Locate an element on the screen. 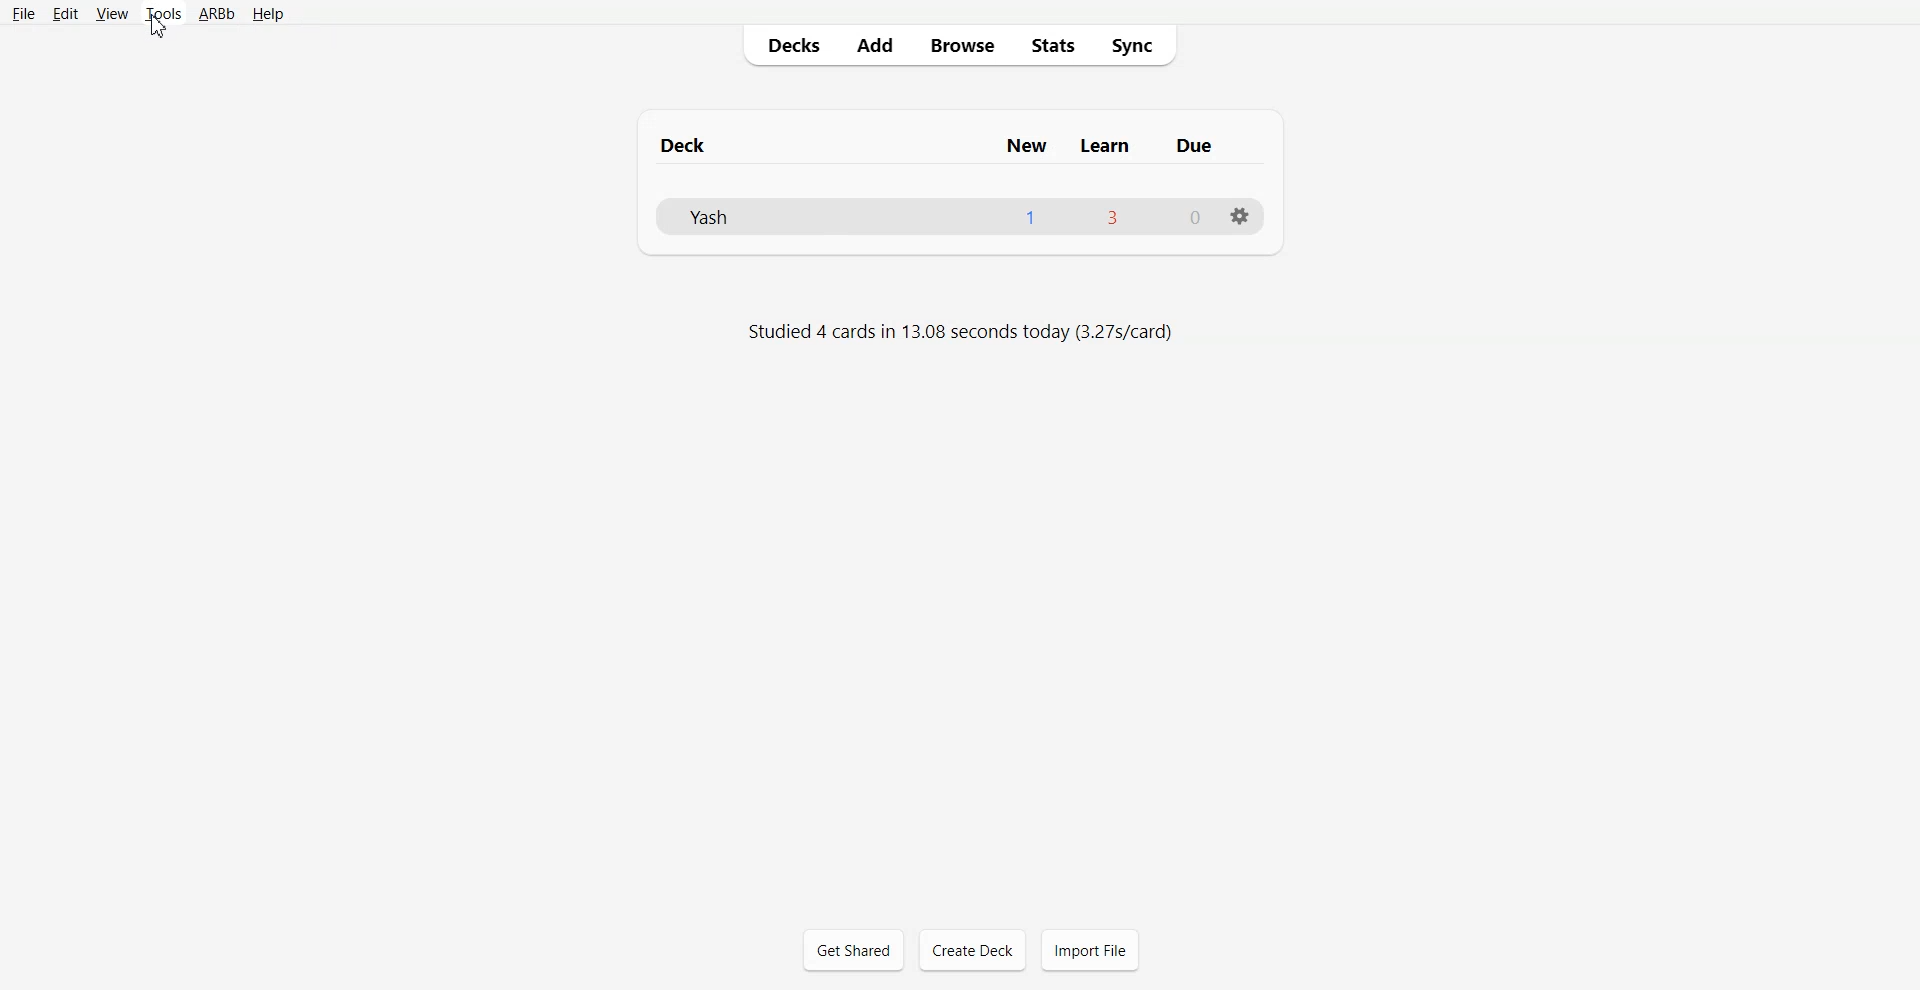 This screenshot has width=1920, height=990. Stats is located at coordinates (1055, 44).